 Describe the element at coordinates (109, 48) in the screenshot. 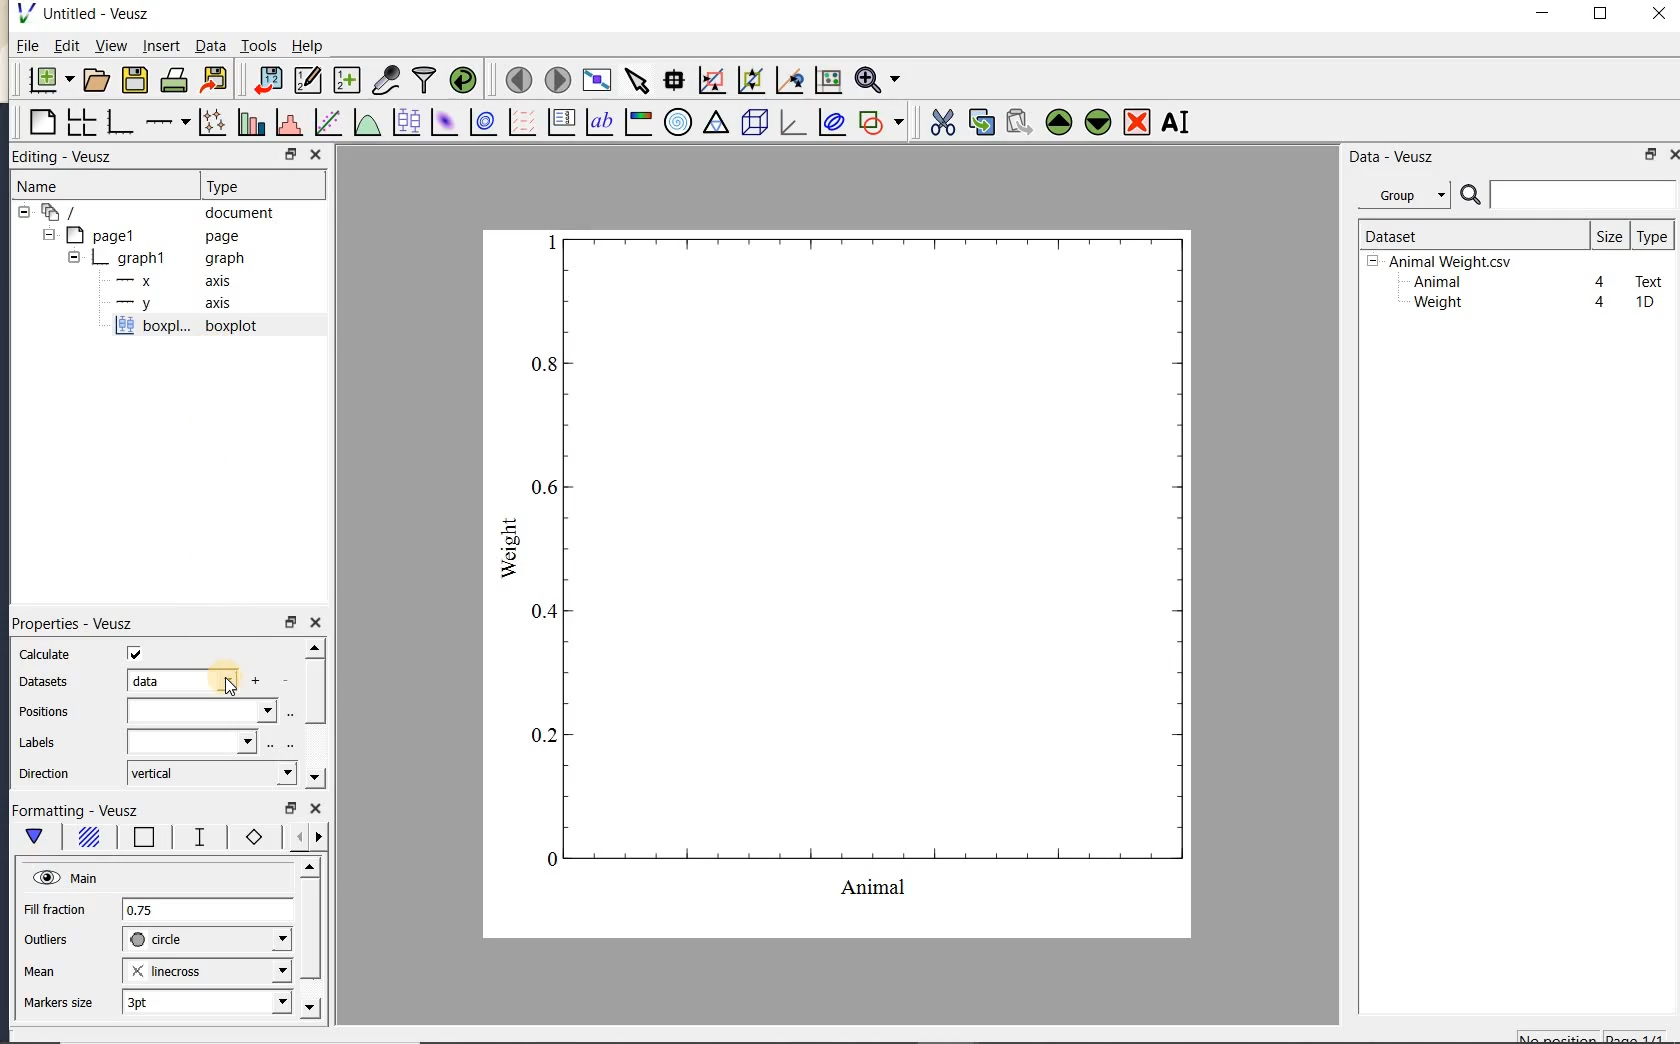

I see `view` at that location.